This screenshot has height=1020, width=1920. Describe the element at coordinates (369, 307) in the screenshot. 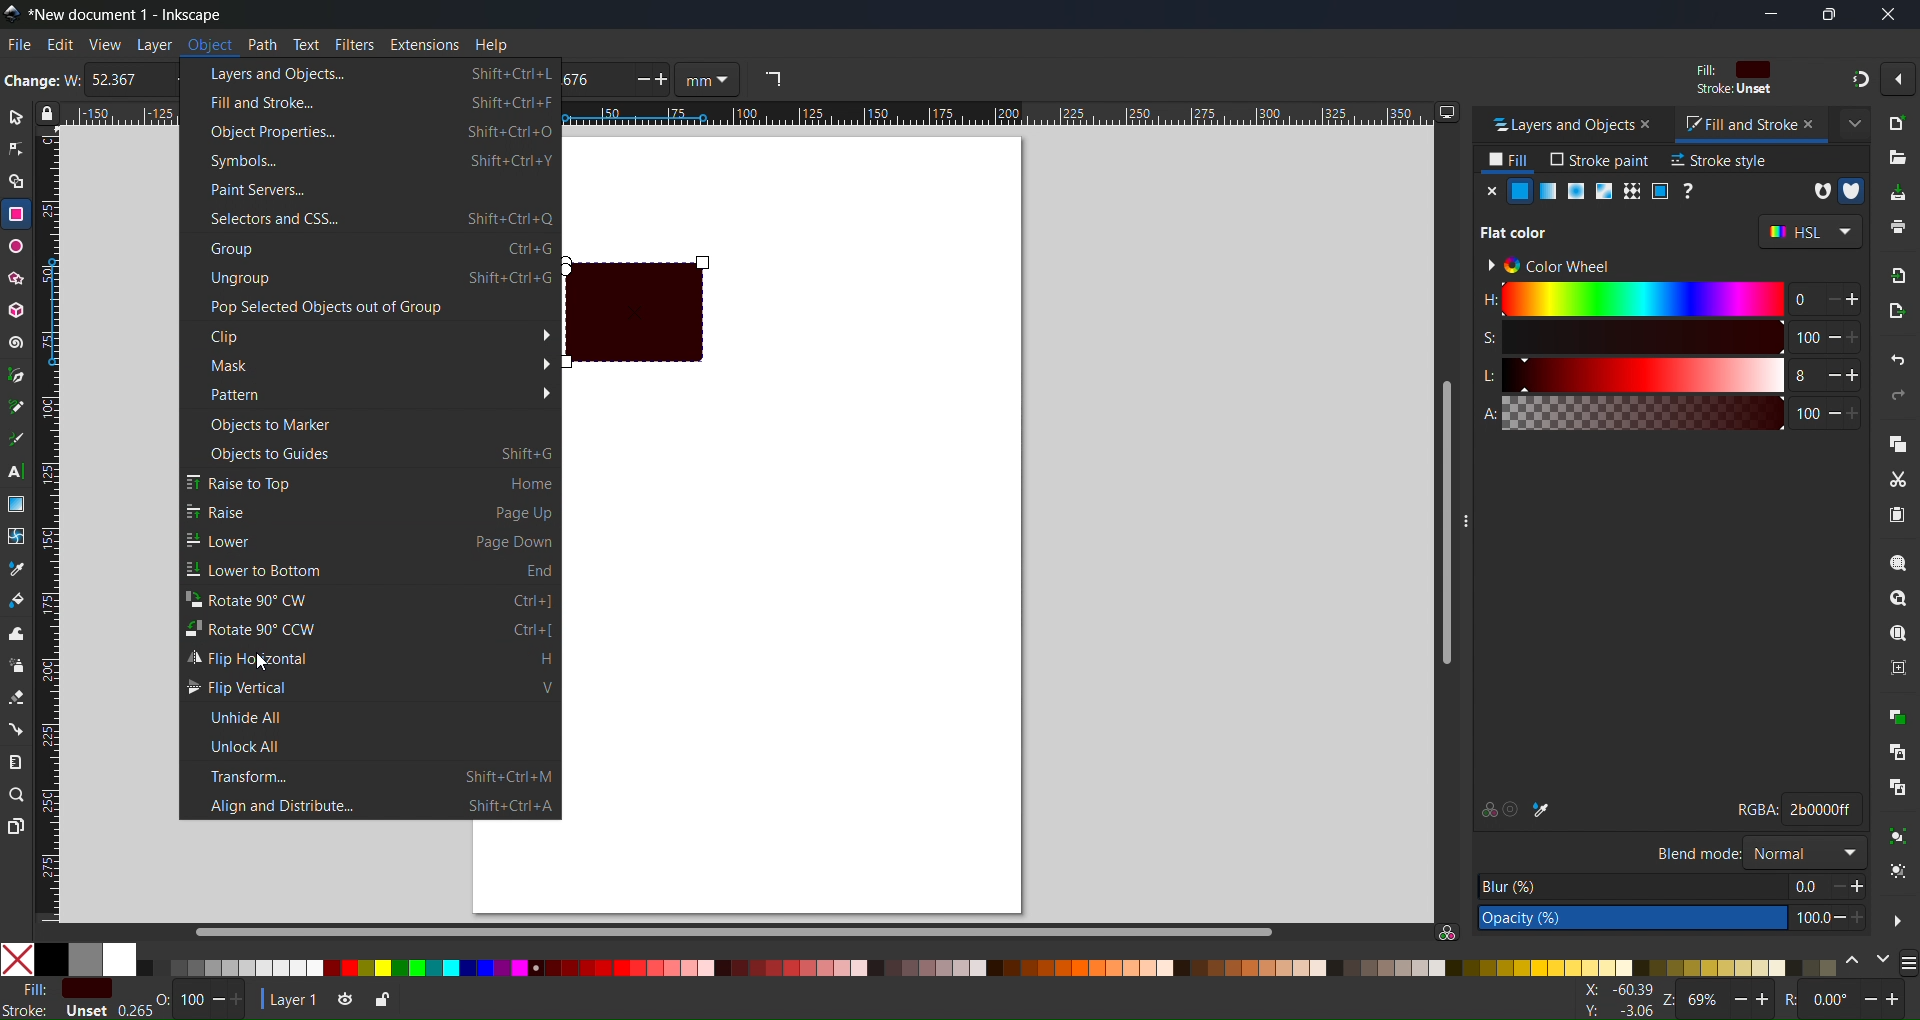

I see `Pop selected Objects out of group` at that location.